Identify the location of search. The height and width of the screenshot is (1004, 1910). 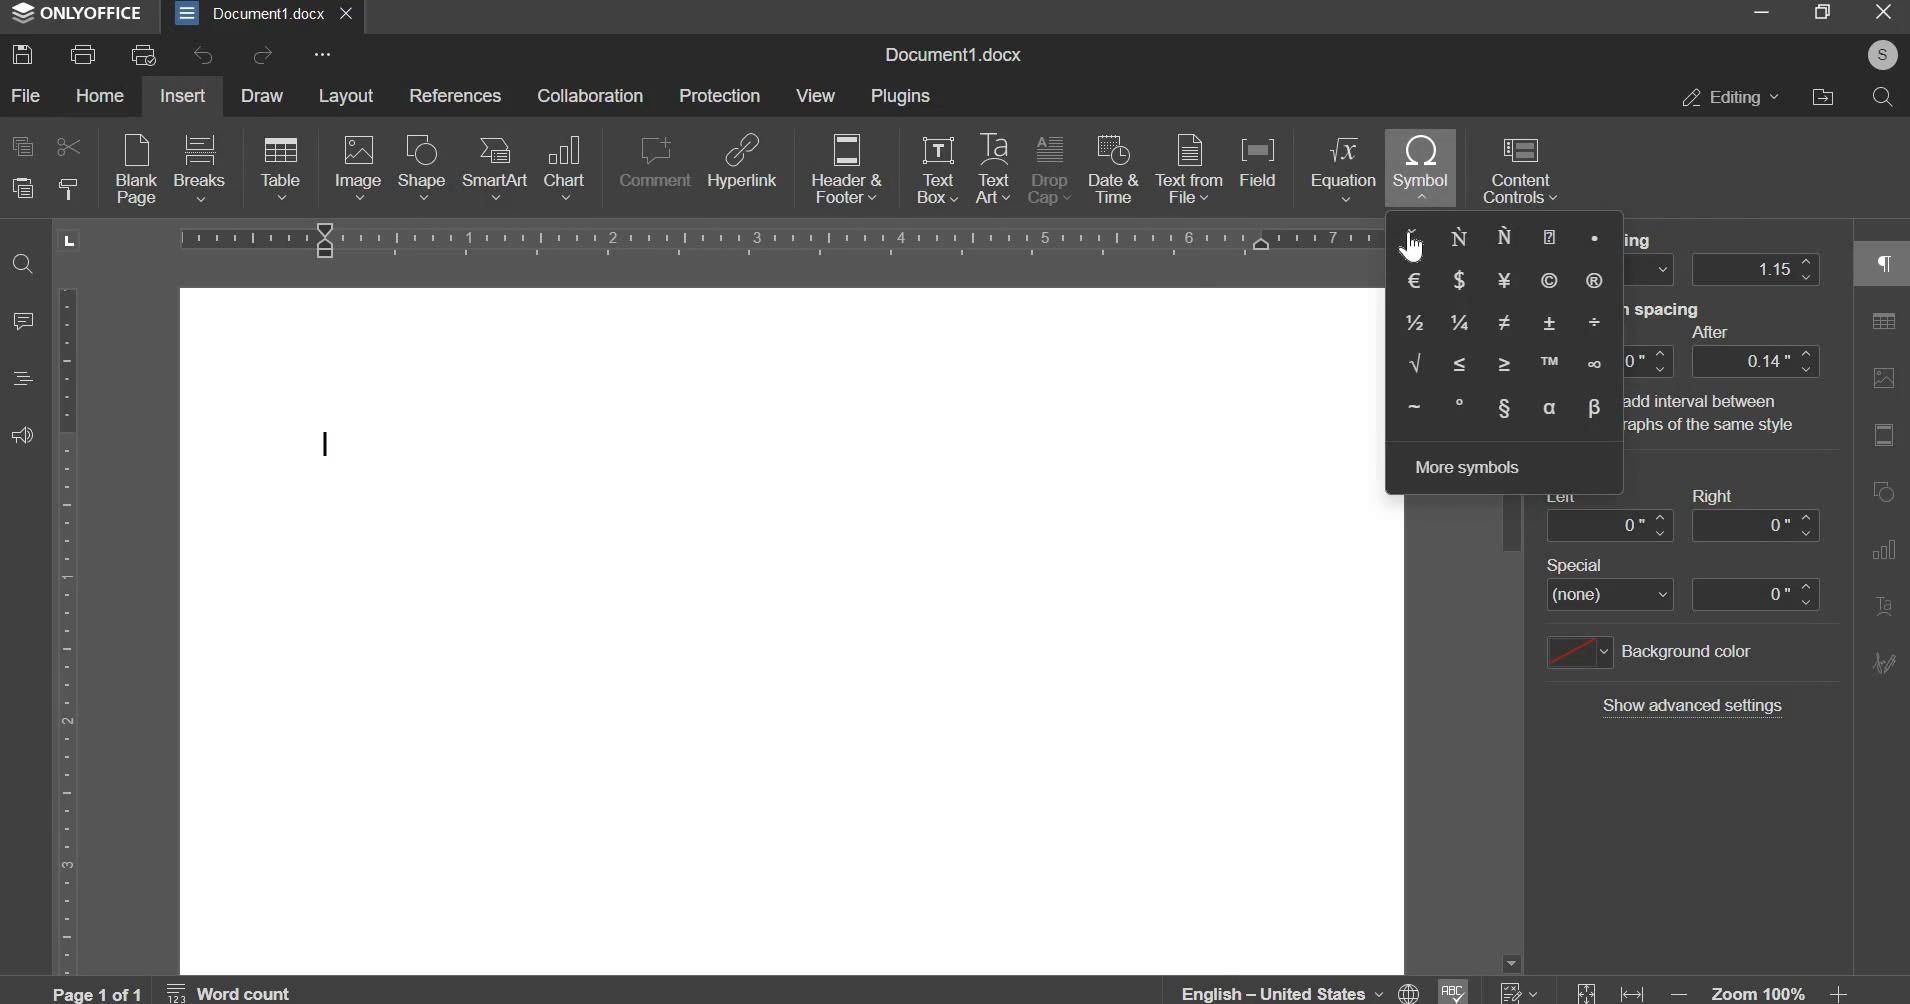
(1884, 97).